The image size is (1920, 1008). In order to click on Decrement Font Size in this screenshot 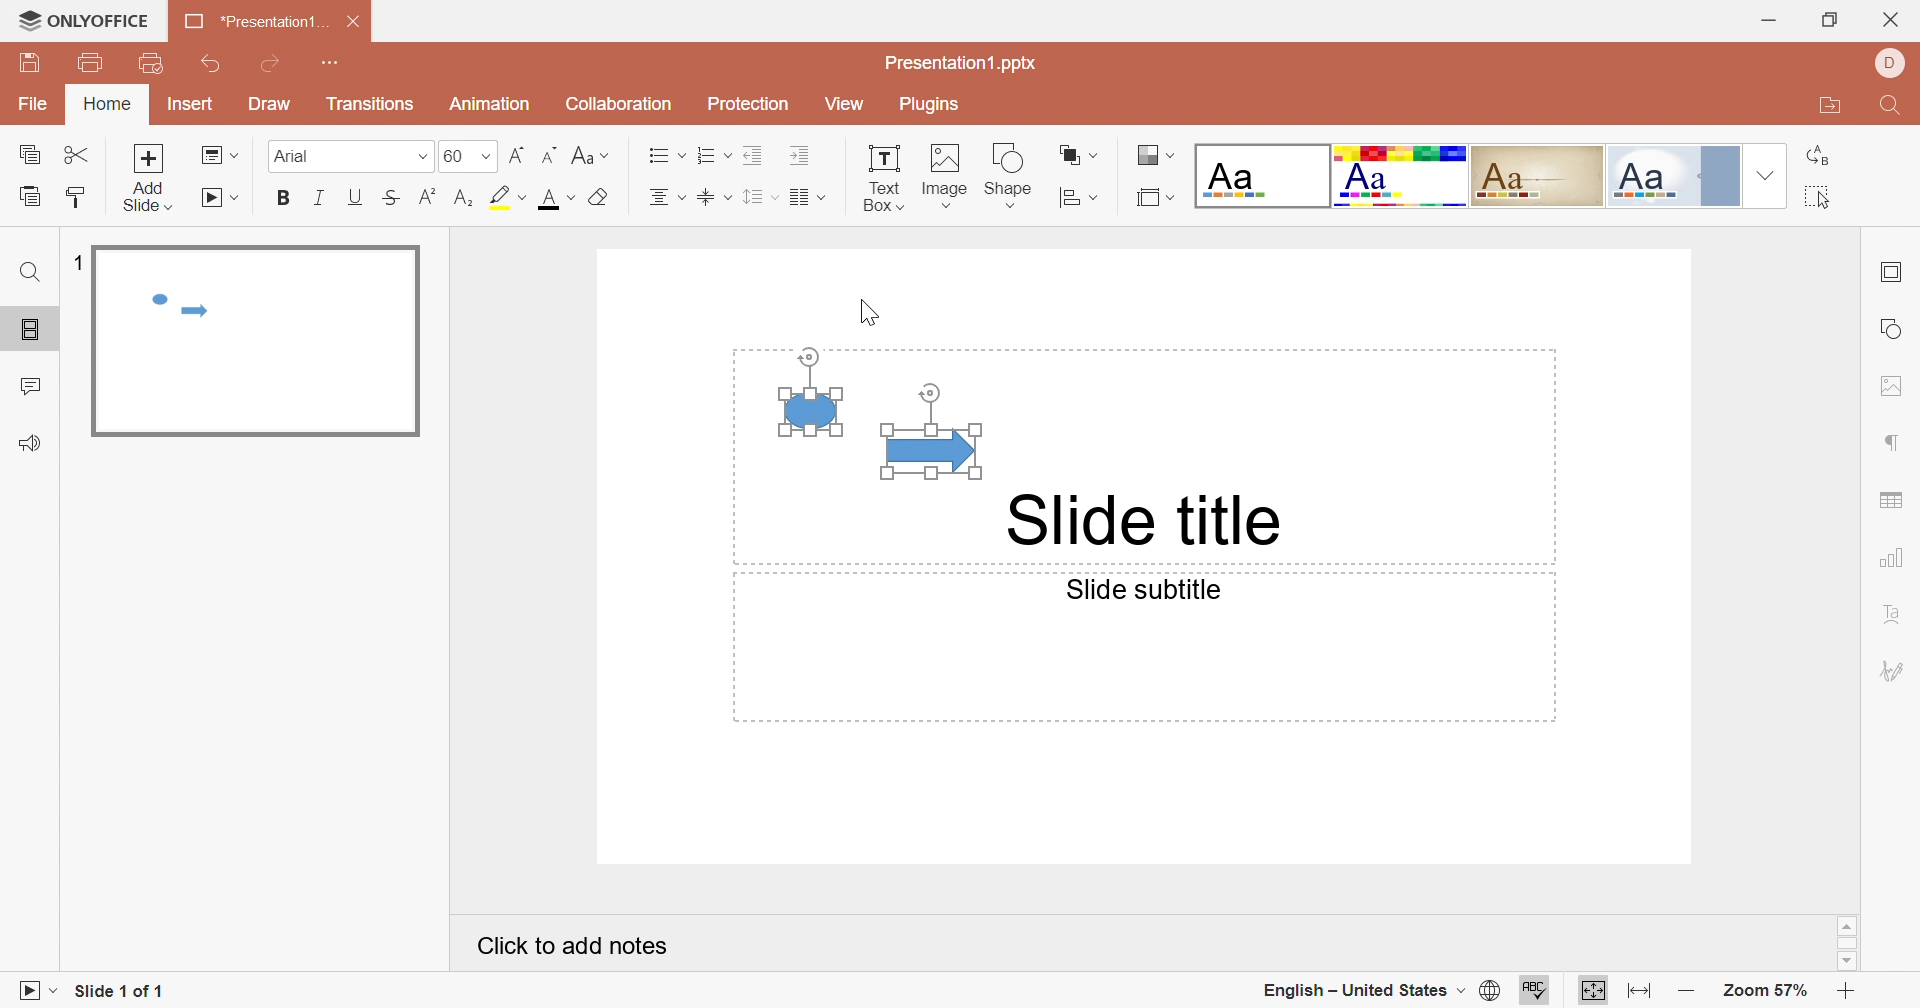, I will do `click(549, 150)`.